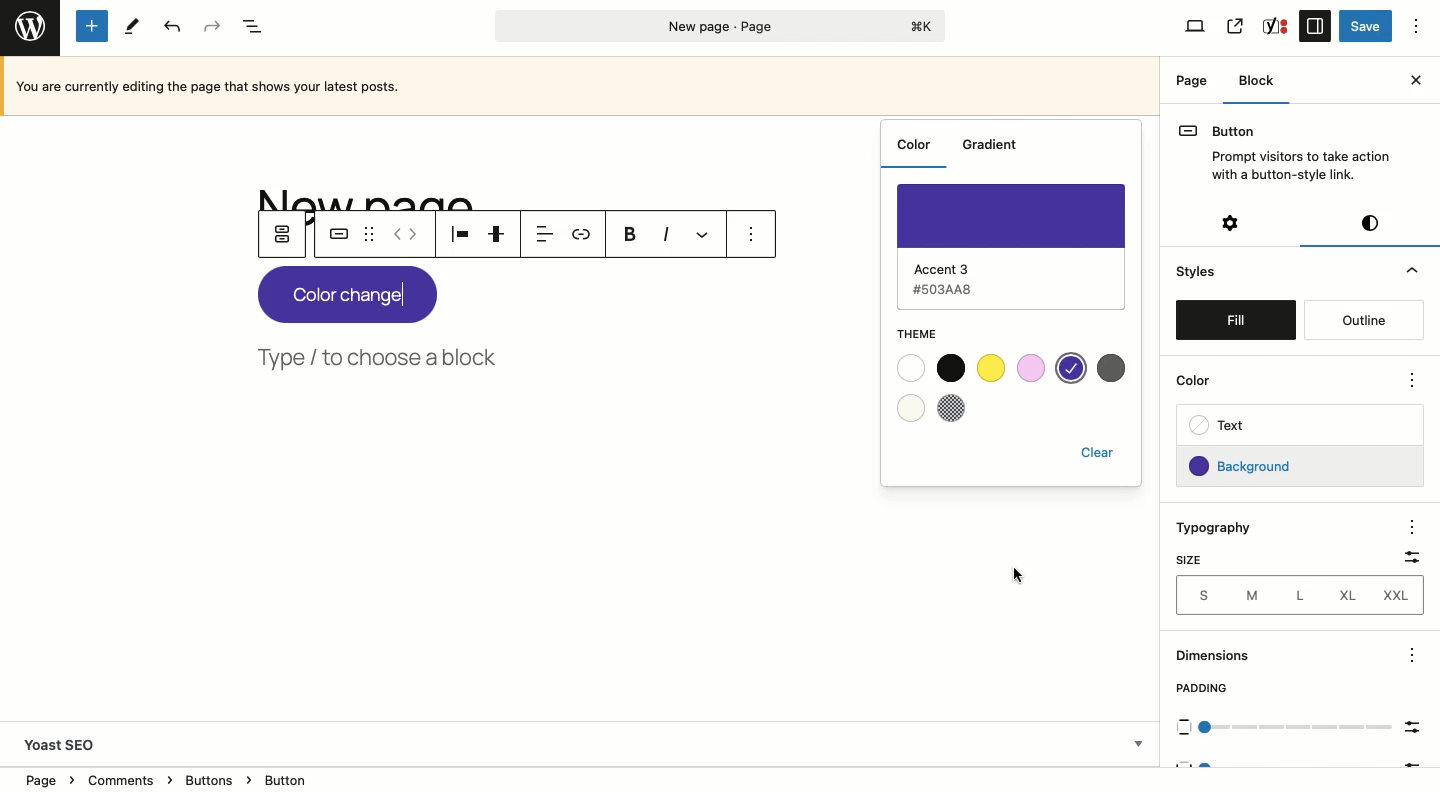 The width and height of the screenshot is (1440, 792). What do you see at coordinates (992, 367) in the screenshot?
I see `Yellow` at bounding box center [992, 367].